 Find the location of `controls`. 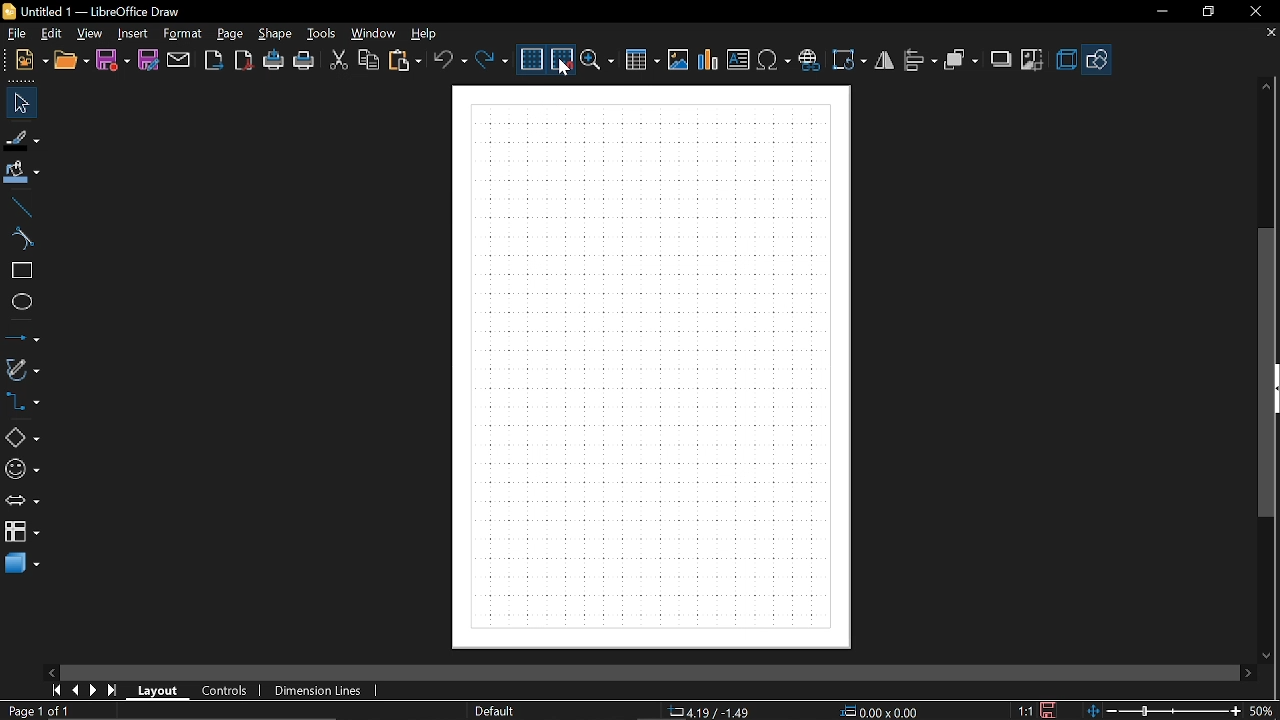

controls is located at coordinates (226, 691).